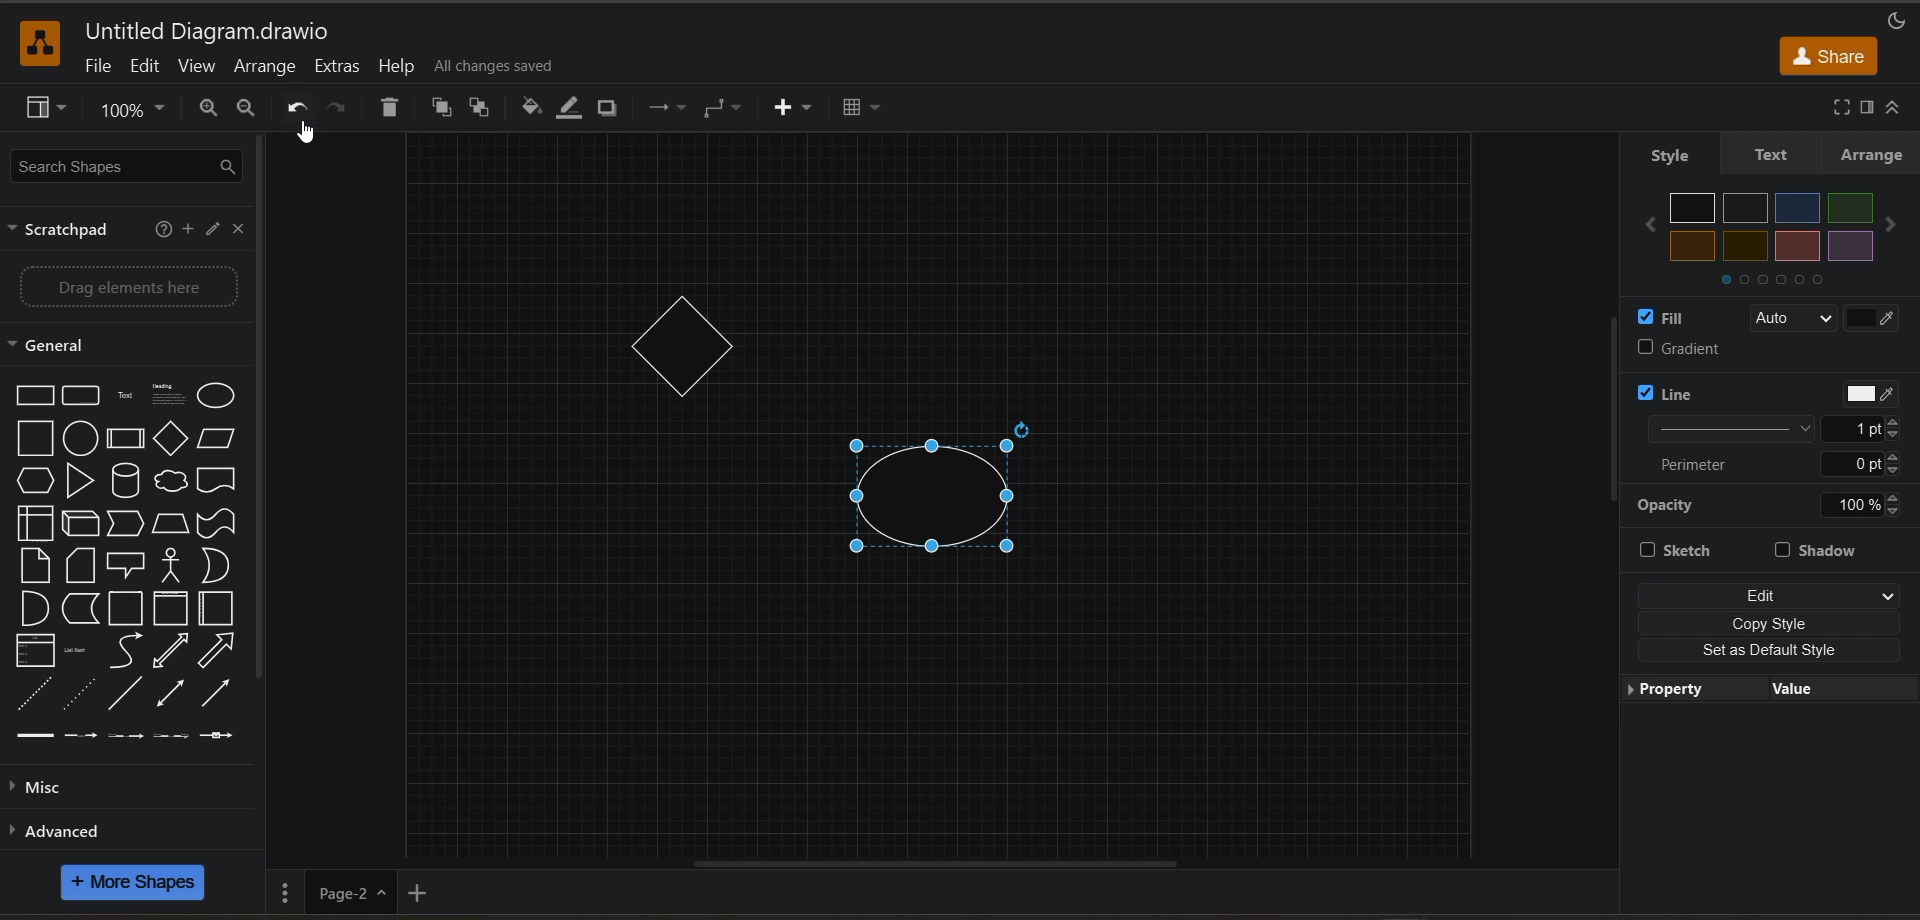 This screenshot has height=920, width=1920. Describe the element at coordinates (32, 607) in the screenshot. I see `And` at that location.